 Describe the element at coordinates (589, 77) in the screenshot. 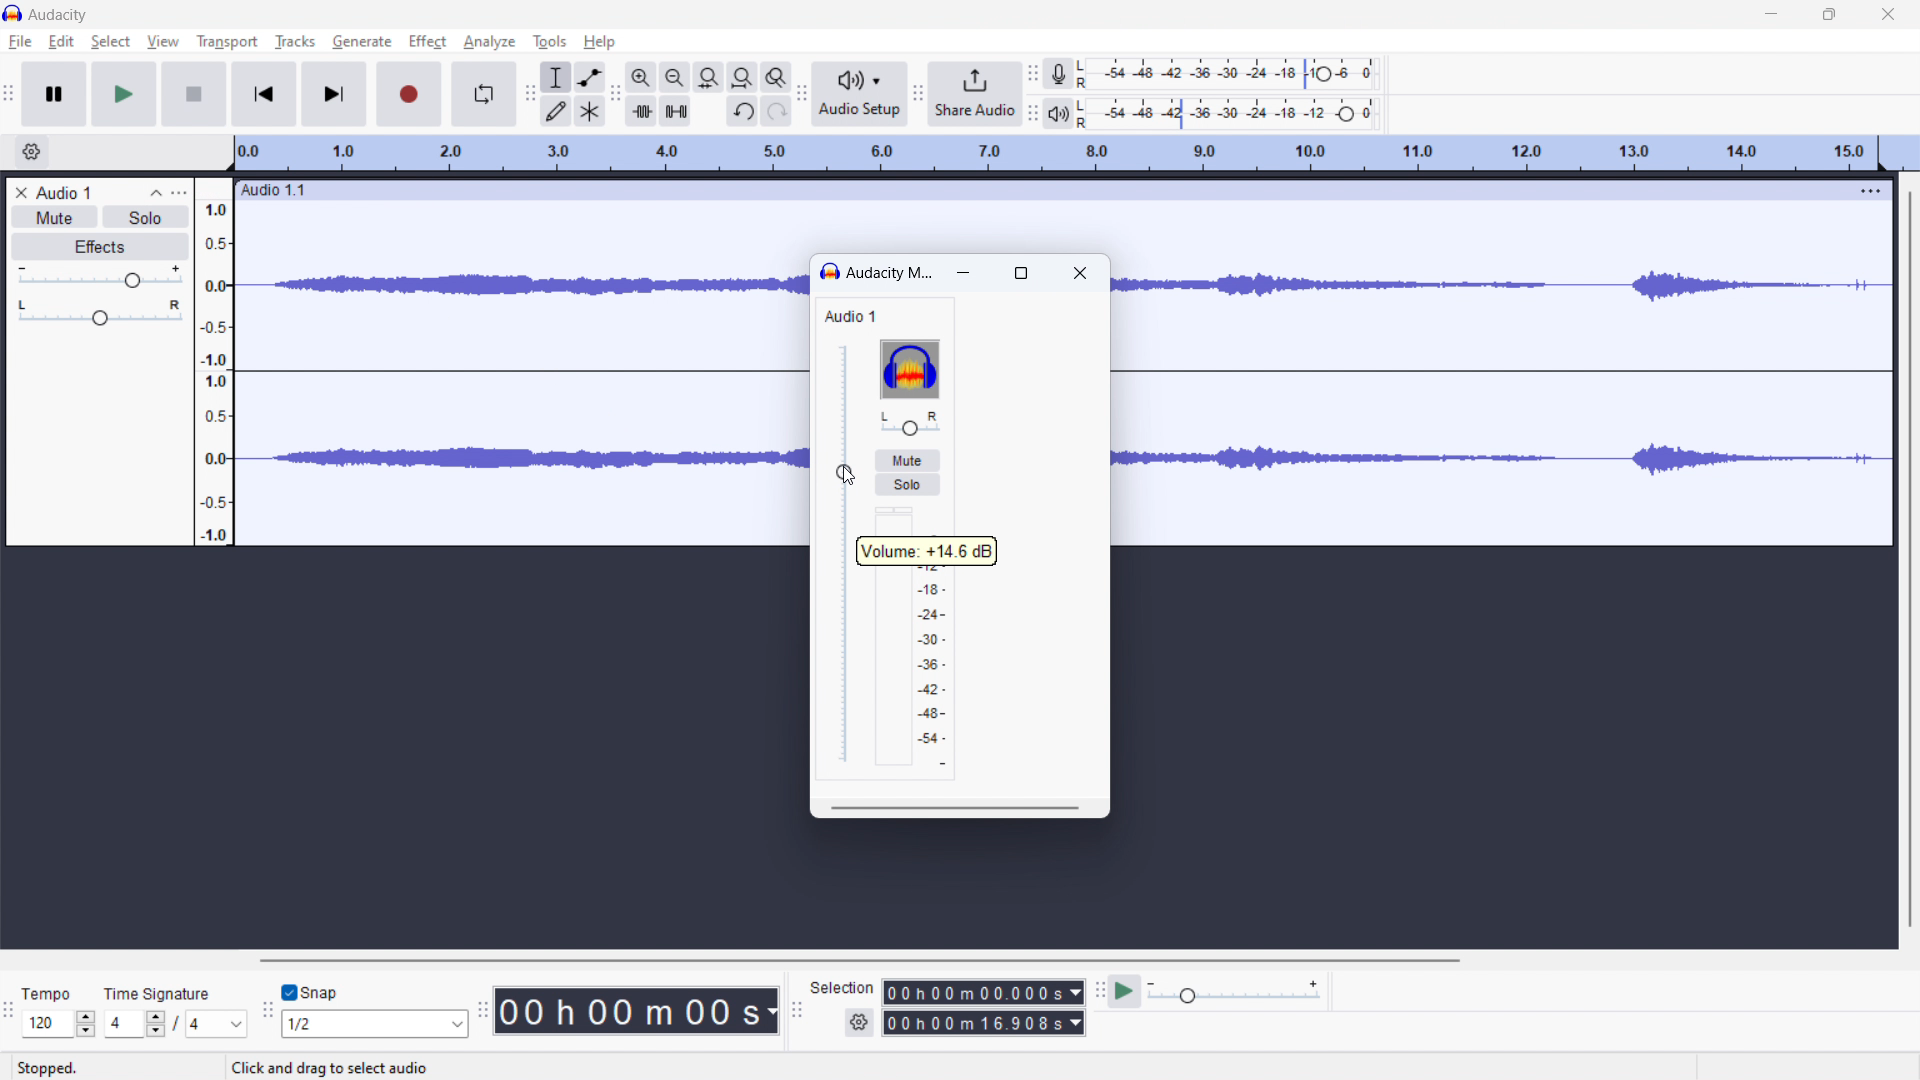

I see `envelop tool` at that location.